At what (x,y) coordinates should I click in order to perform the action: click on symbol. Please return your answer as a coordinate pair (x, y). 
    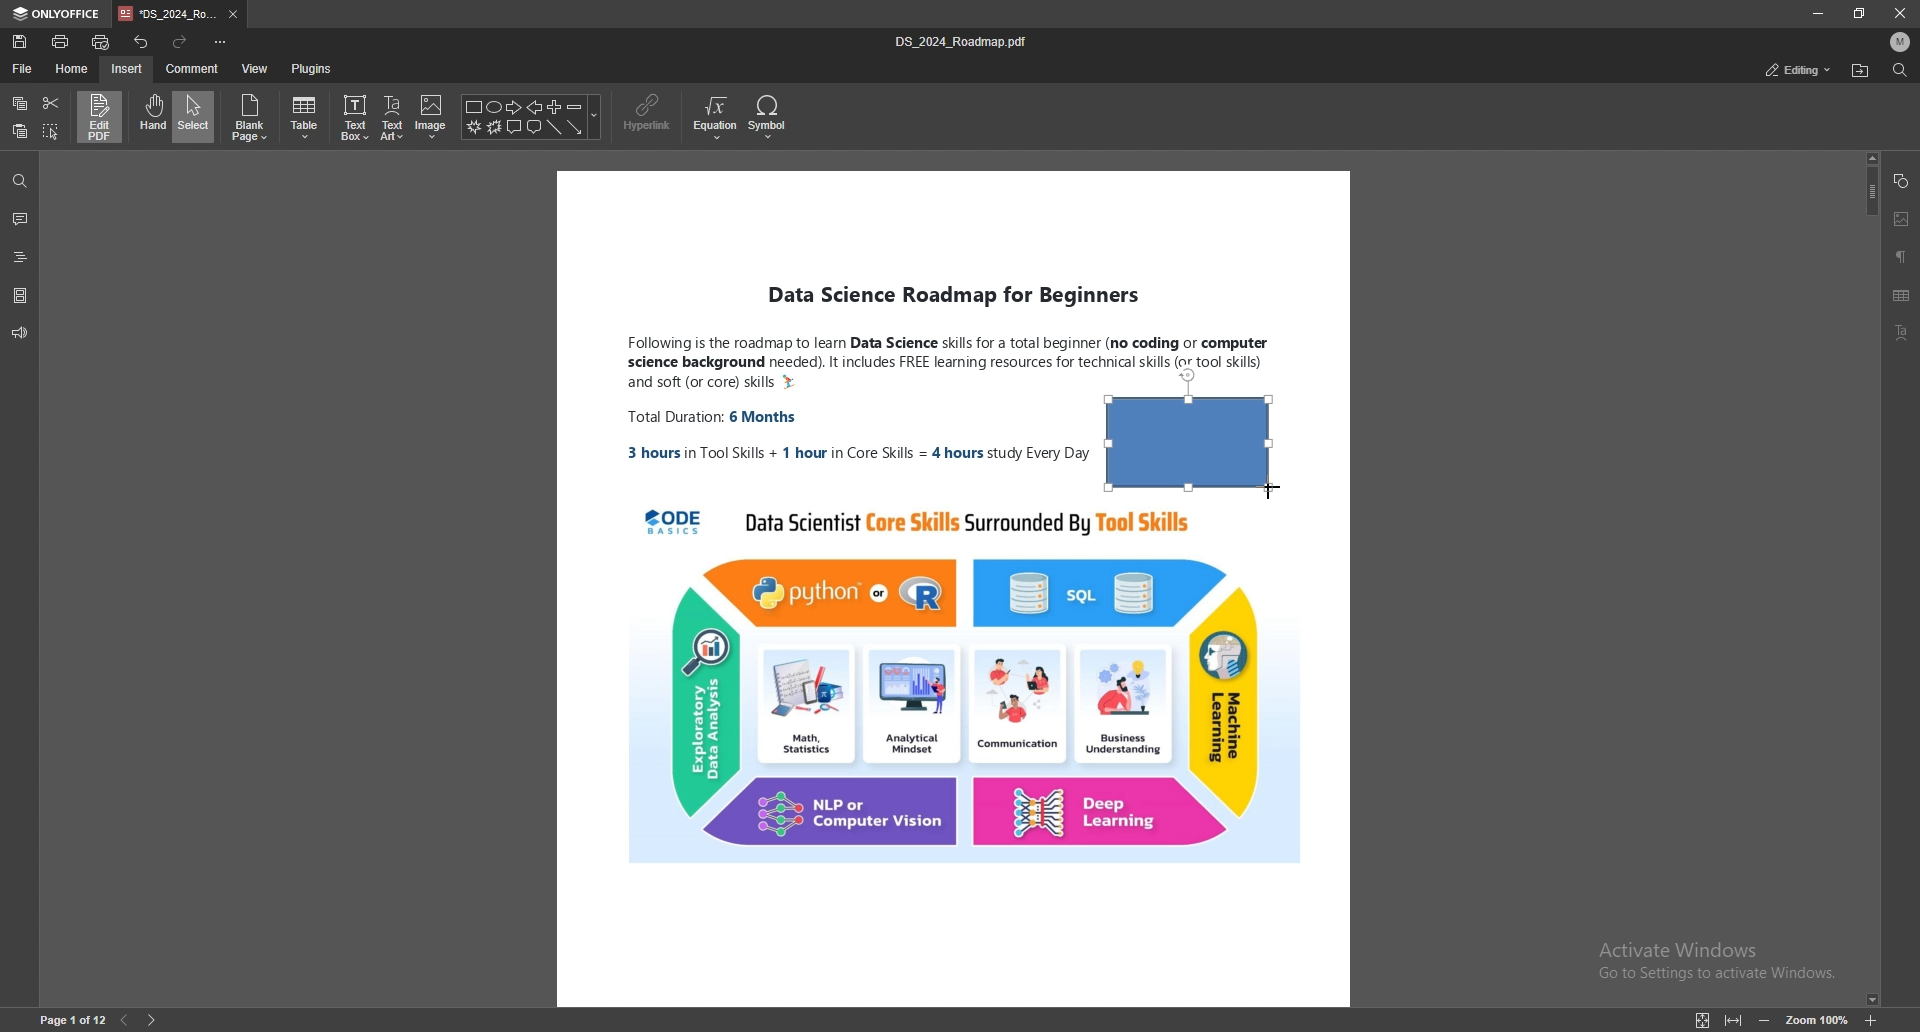
    Looking at the image, I should click on (769, 117).